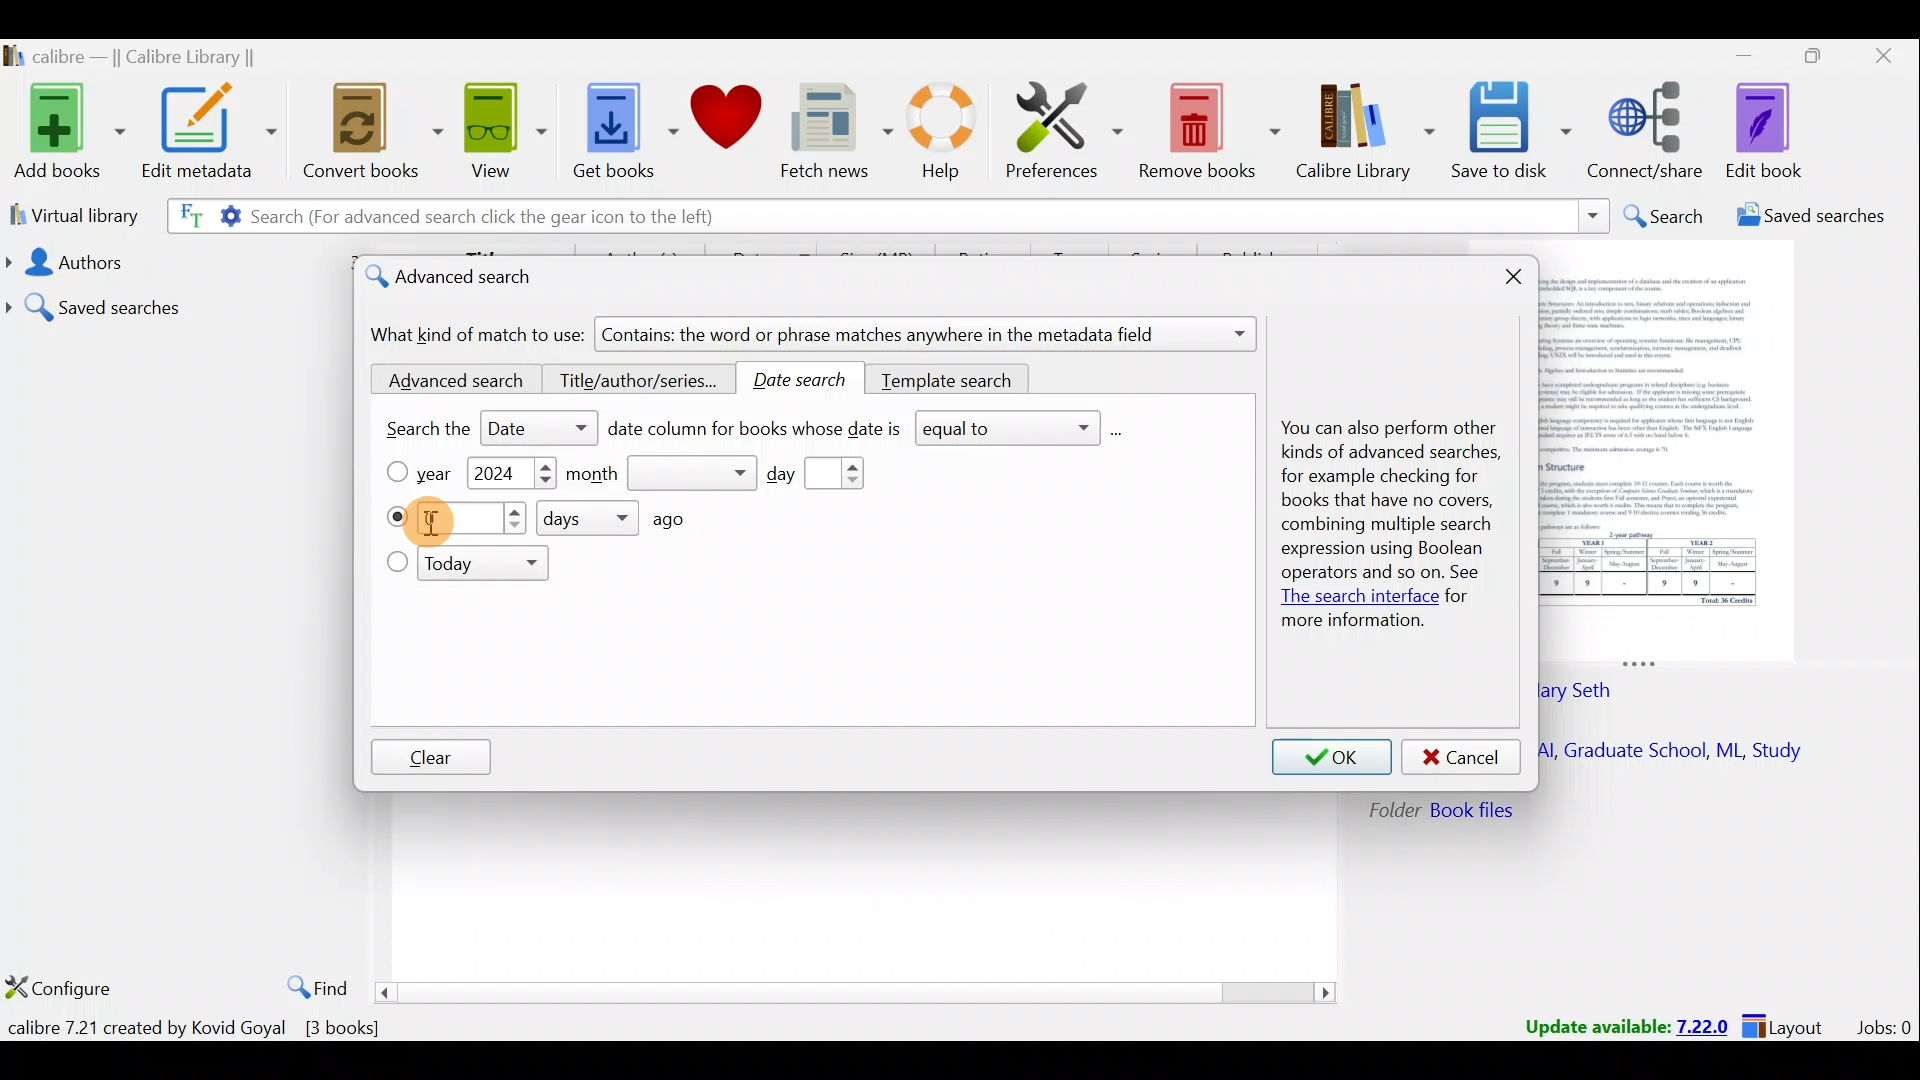  Describe the element at coordinates (640, 382) in the screenshot. I see `Title/author/series` at that location.